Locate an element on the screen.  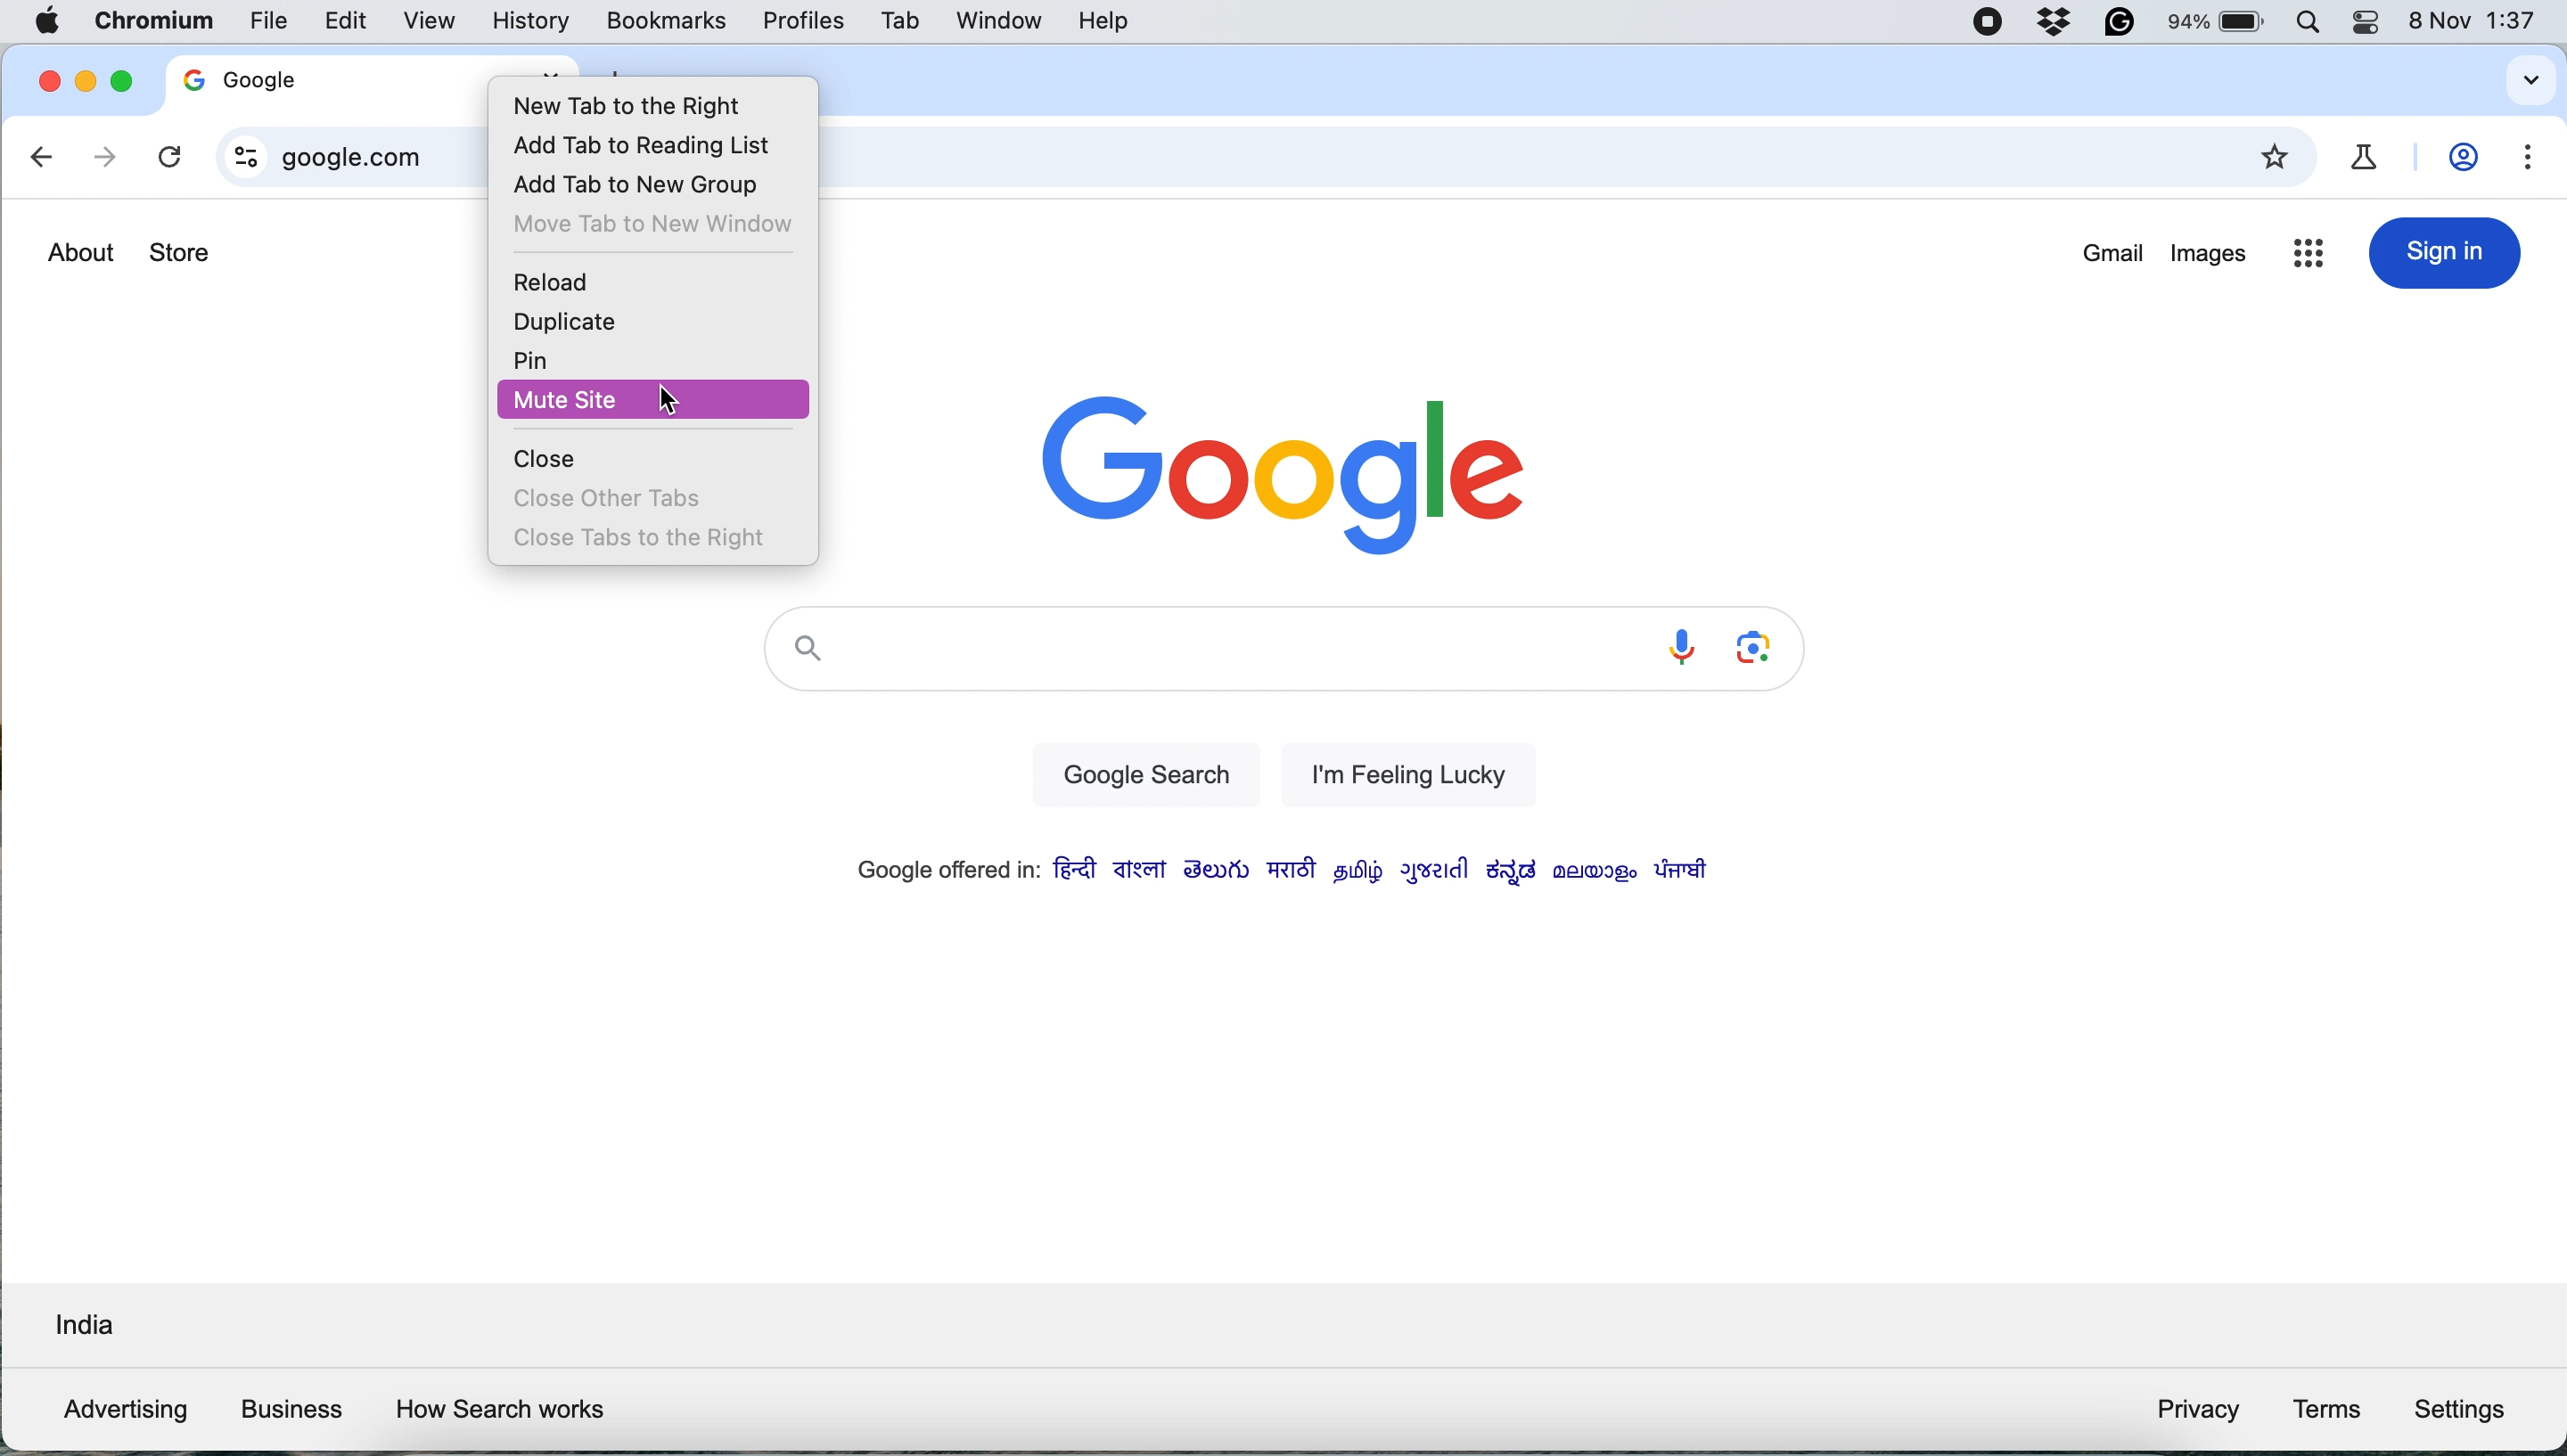
terms is located at coordinates (2327, 1409).